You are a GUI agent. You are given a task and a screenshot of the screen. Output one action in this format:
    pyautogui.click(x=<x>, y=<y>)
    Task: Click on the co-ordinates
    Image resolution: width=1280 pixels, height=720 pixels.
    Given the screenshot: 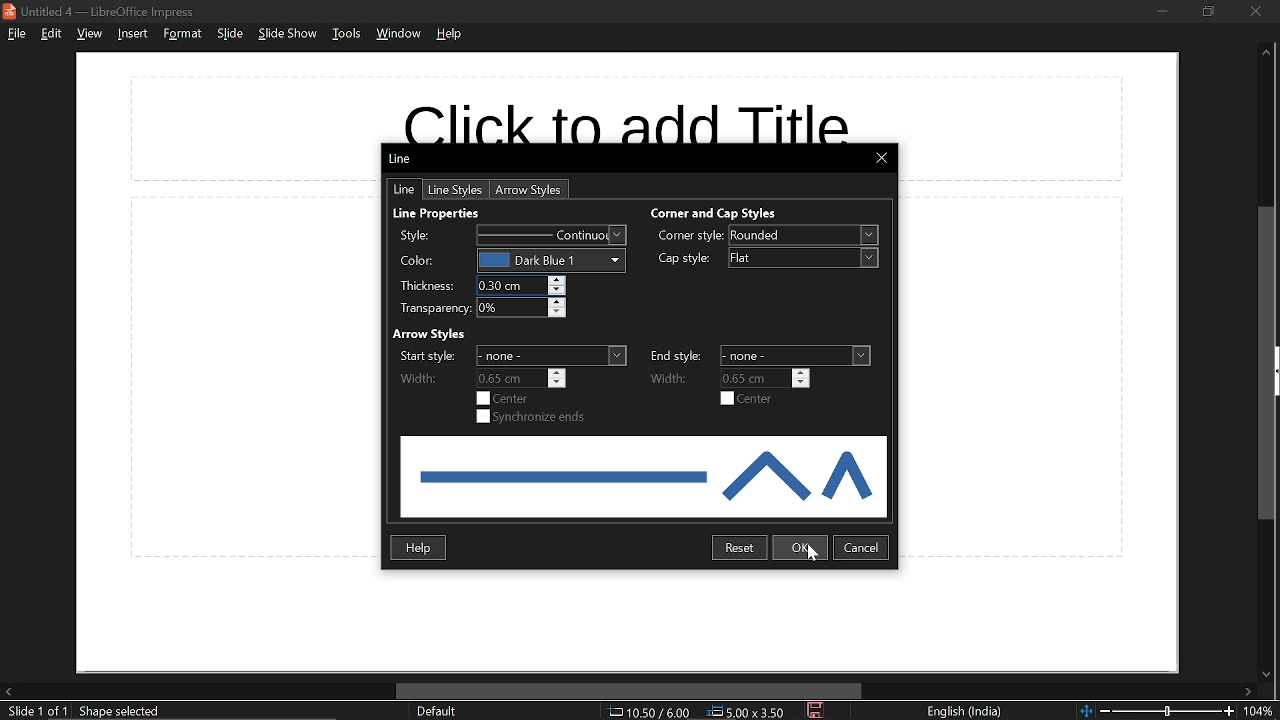 What is the action you would take?
    pyautogui.click(x=648, y=712)
    